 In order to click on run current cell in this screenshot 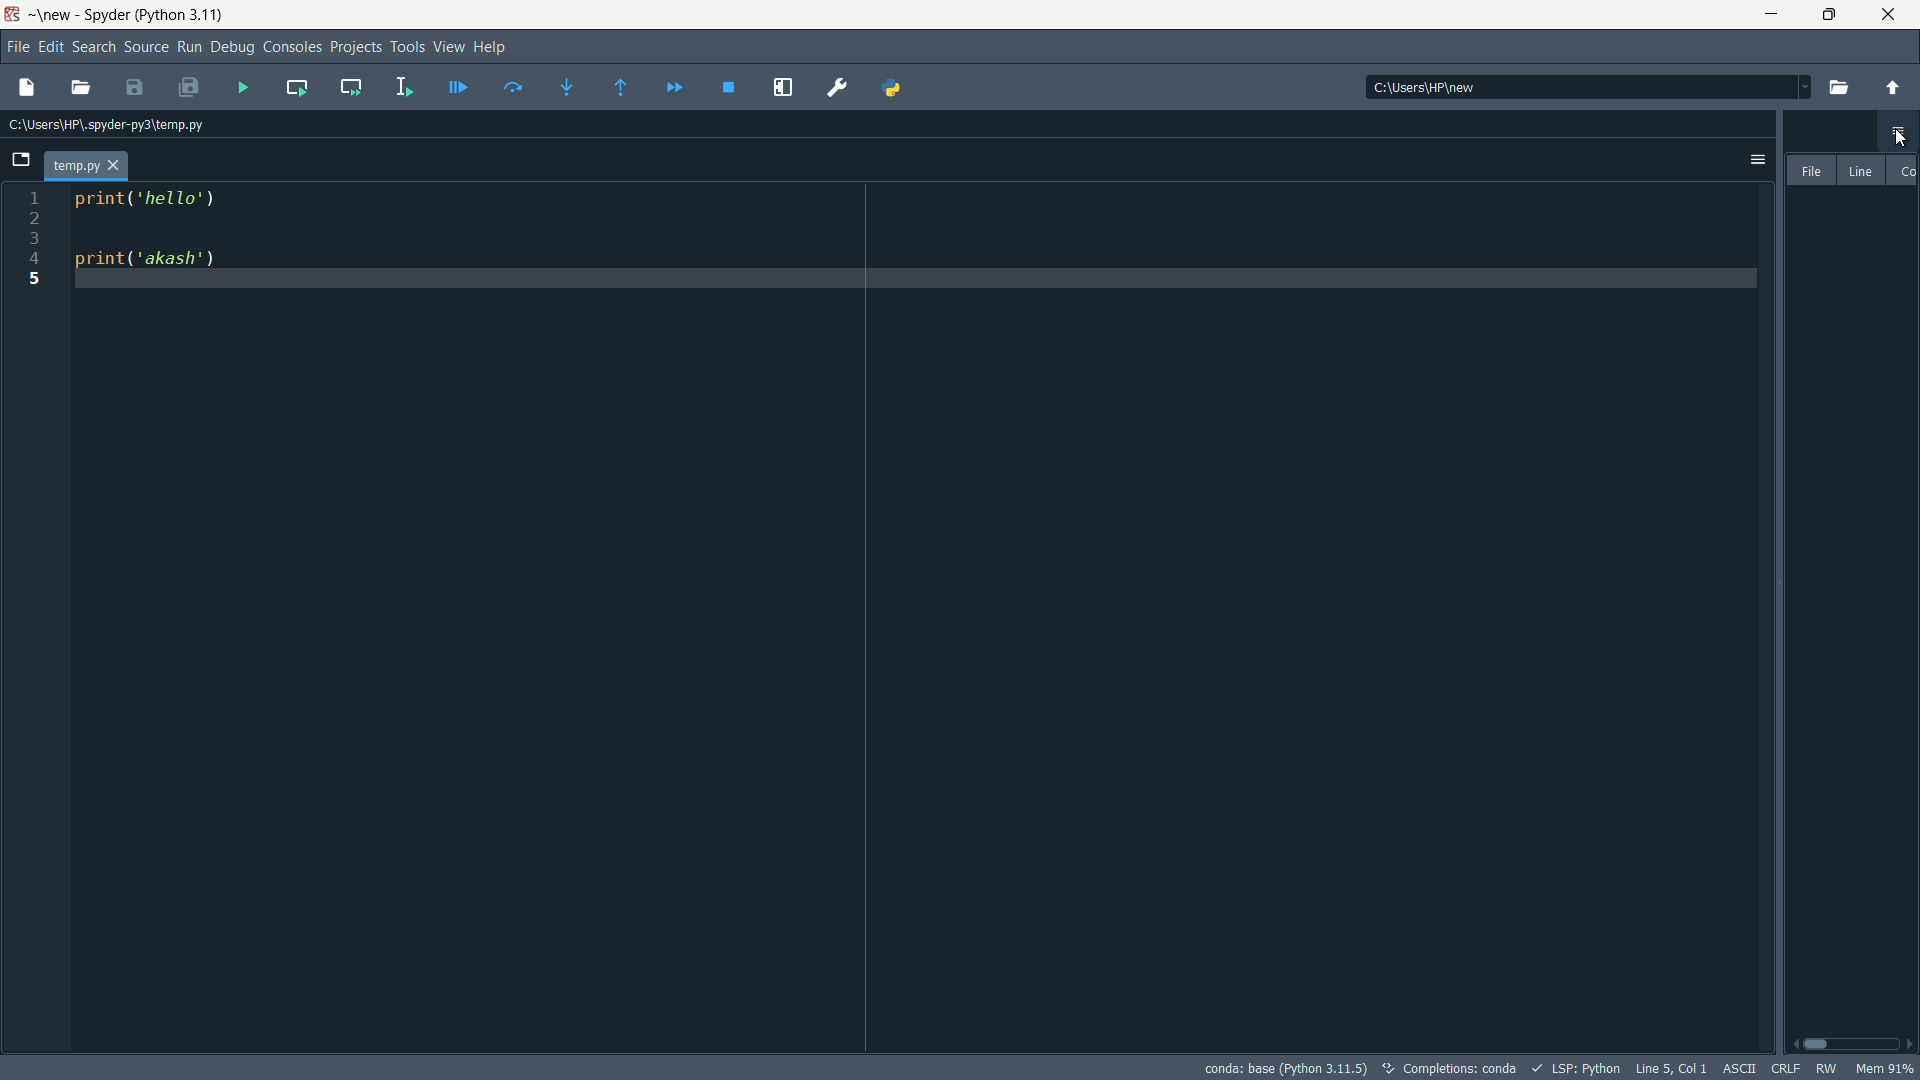, I will do `click(294, 87)`.